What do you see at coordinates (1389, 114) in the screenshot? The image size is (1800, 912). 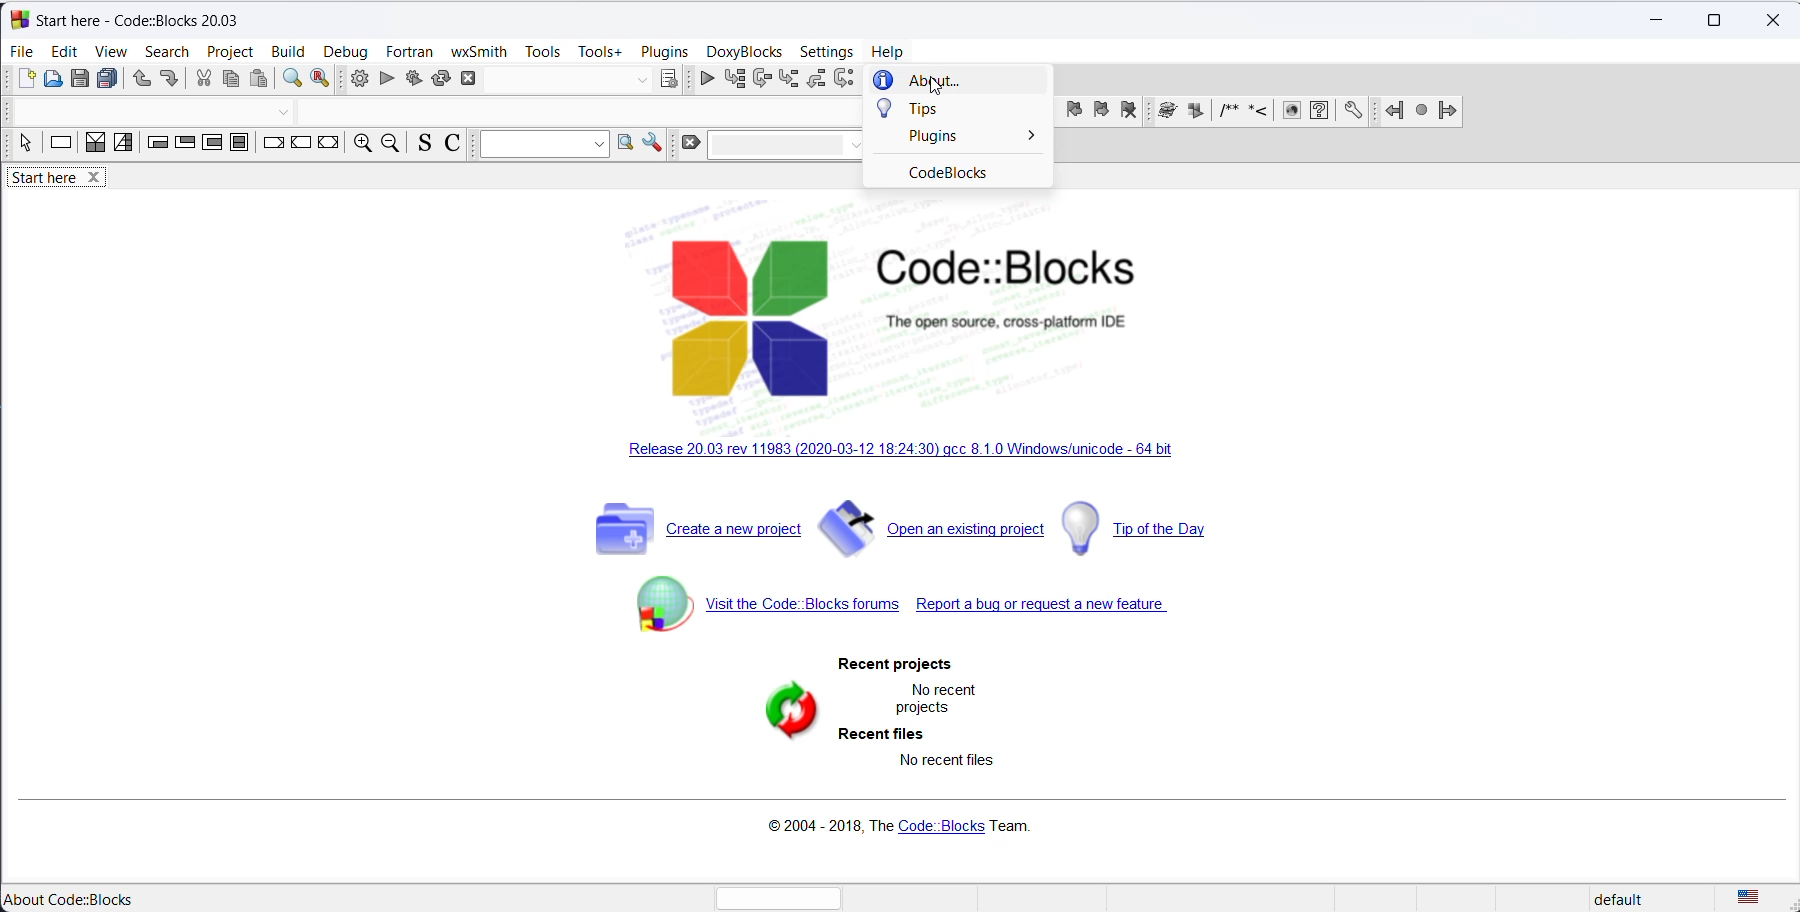 I see `go back` at bounding box center [1389, 114].